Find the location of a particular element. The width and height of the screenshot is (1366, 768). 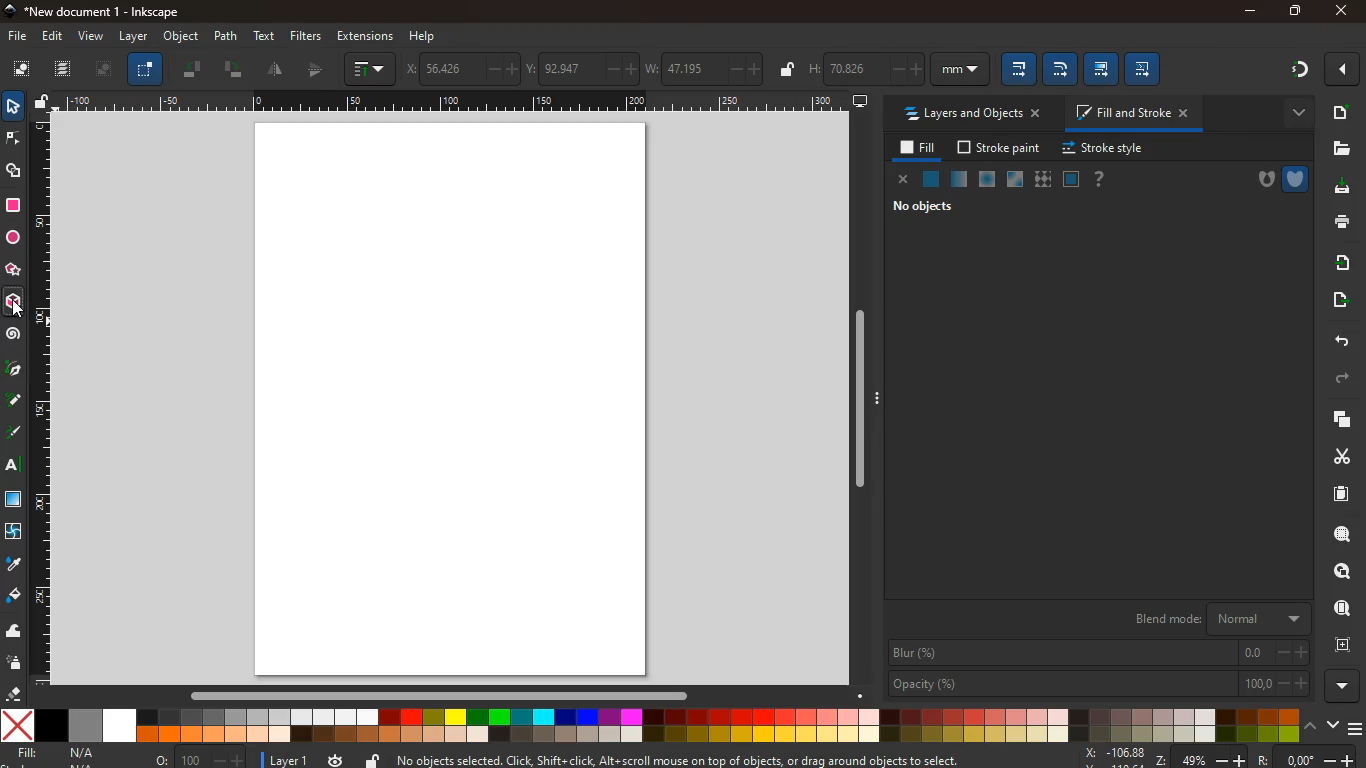

unlock is located at coordinates (785, 69).